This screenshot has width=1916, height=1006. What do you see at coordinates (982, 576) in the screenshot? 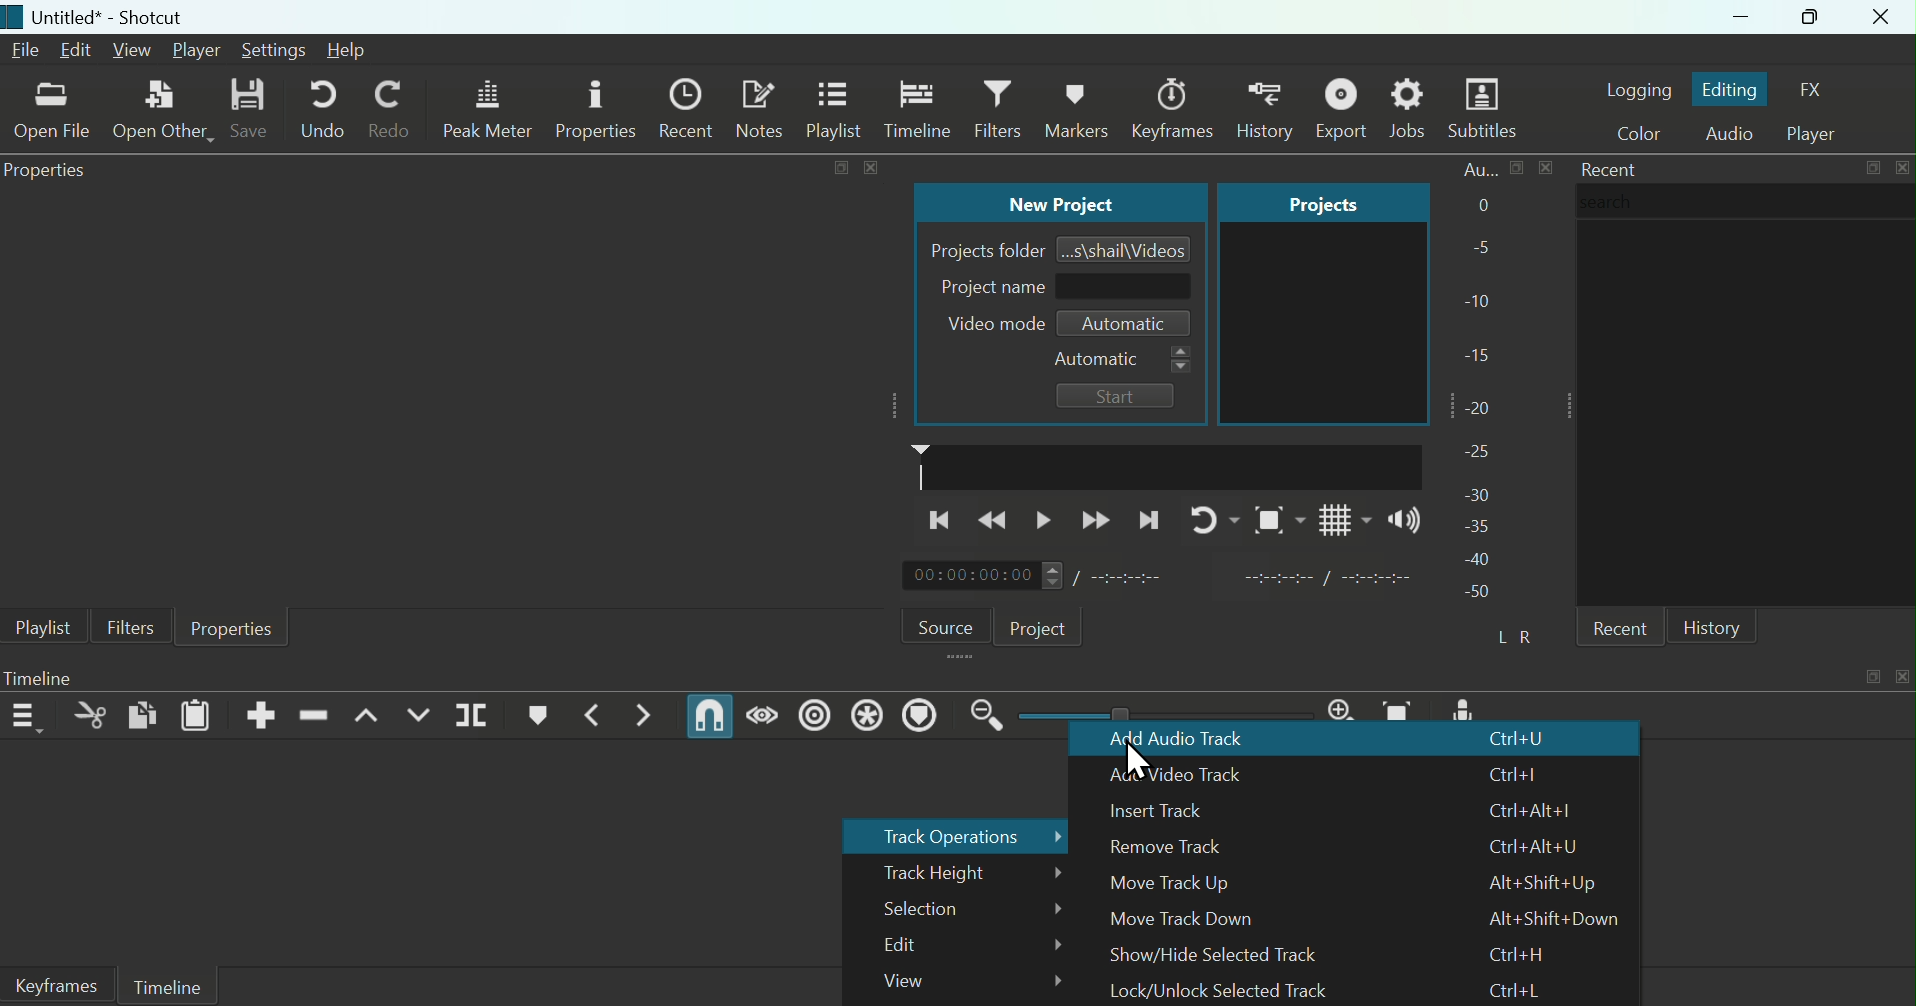
I see `00:00:00:00` at bounding box center [982, 576].